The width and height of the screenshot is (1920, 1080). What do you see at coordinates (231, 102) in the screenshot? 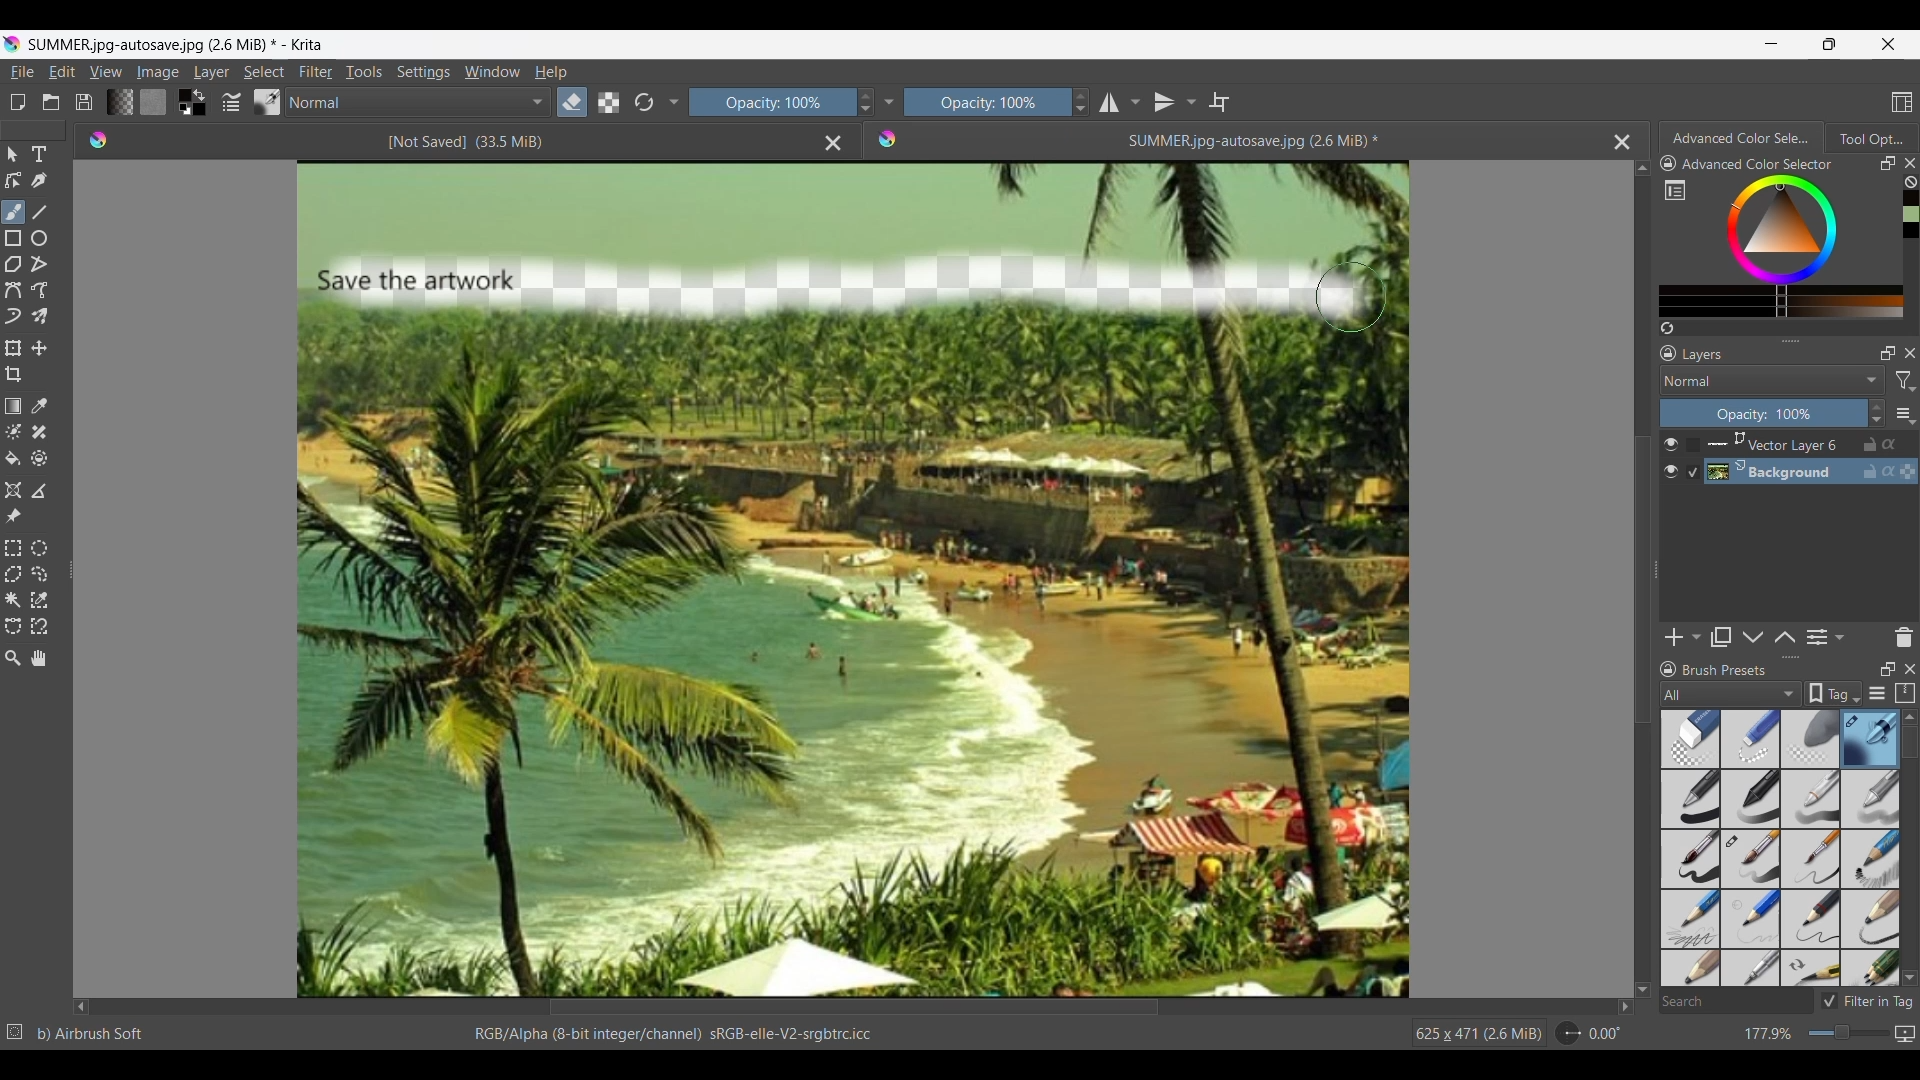
I see `Edit brush settings` at bounding box center [231, 102].